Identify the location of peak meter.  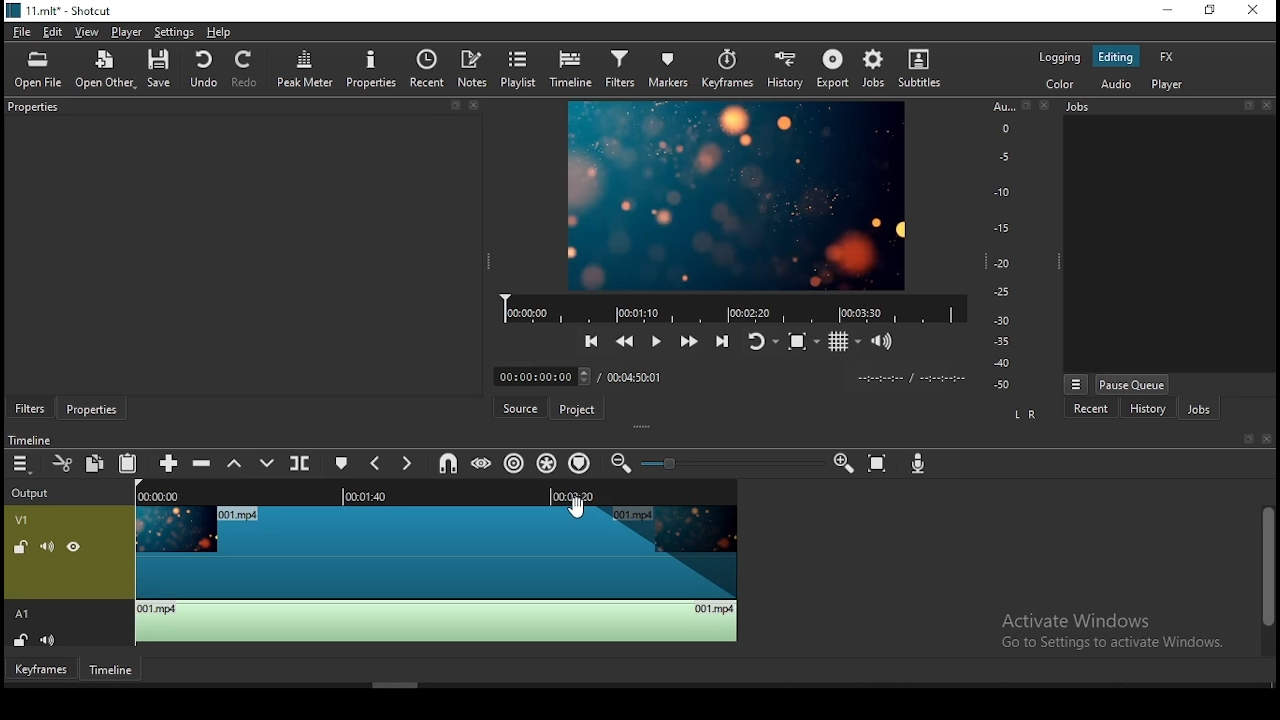
(304, 69).